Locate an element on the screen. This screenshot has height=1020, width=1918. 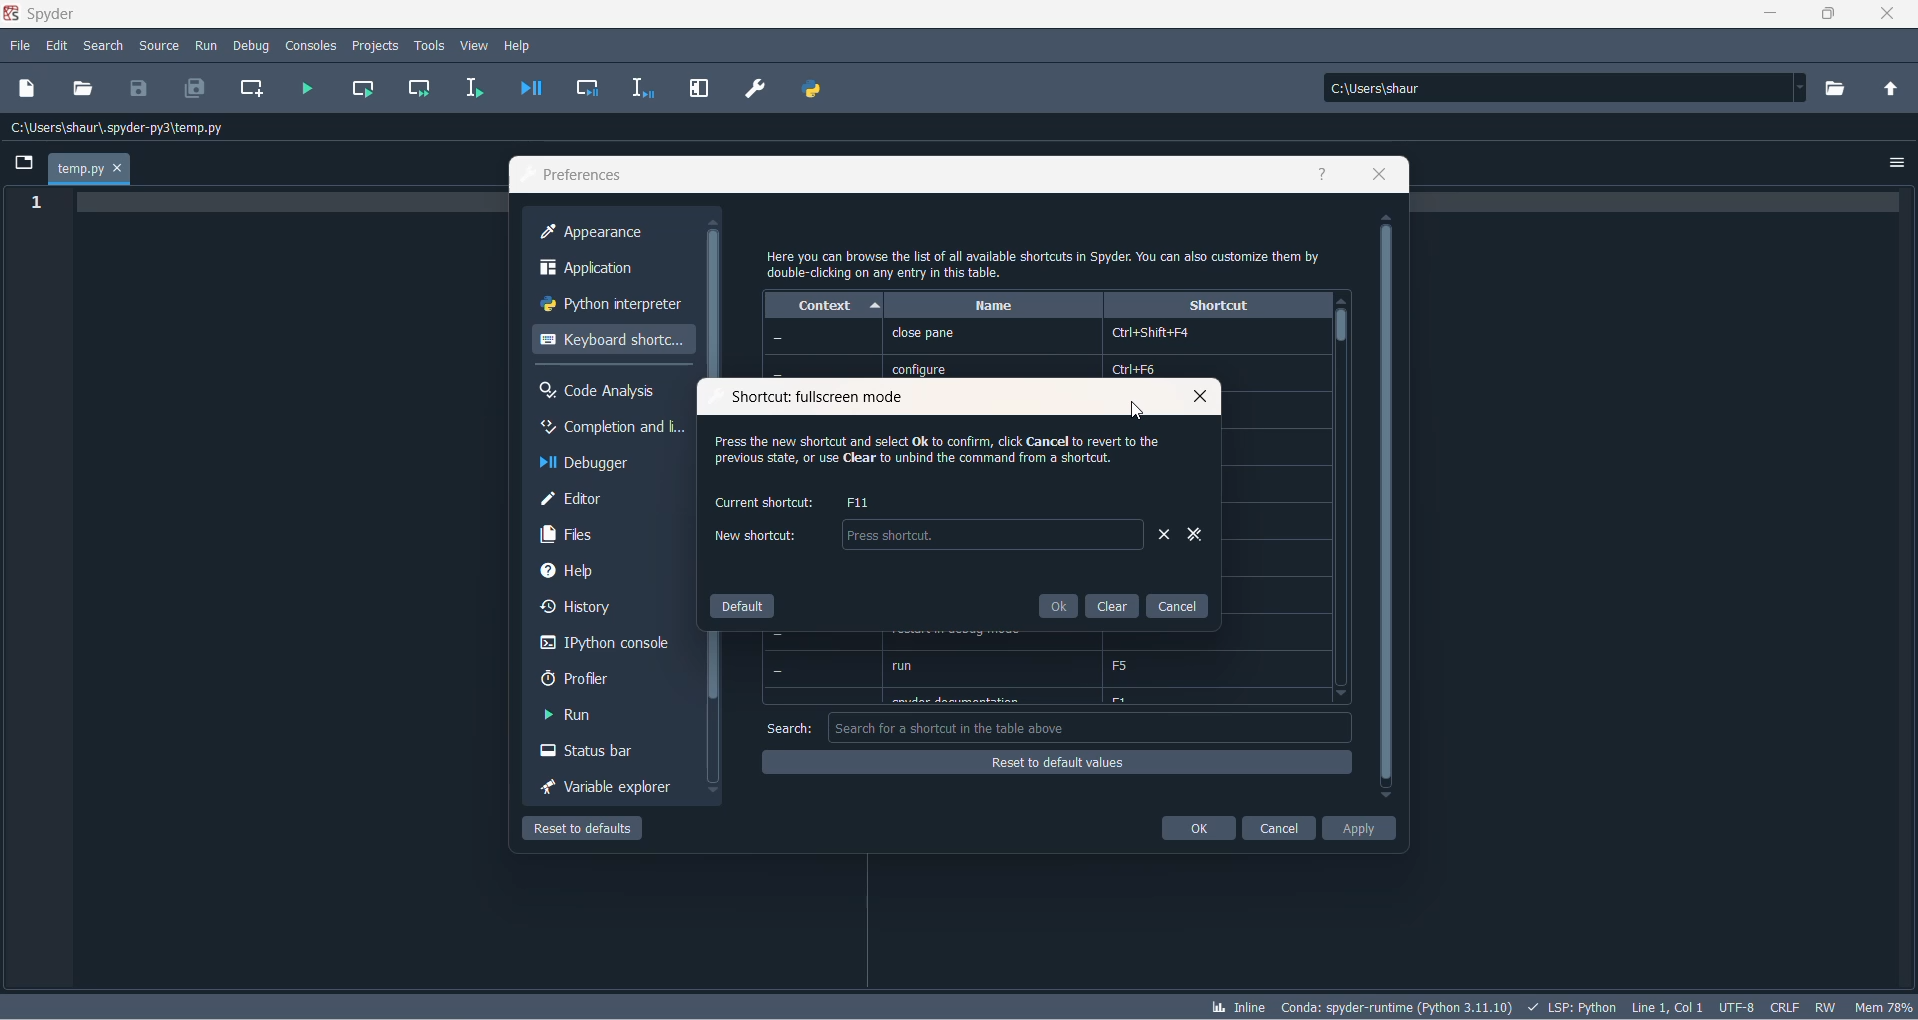
save all is located at coordinates (192, 90).